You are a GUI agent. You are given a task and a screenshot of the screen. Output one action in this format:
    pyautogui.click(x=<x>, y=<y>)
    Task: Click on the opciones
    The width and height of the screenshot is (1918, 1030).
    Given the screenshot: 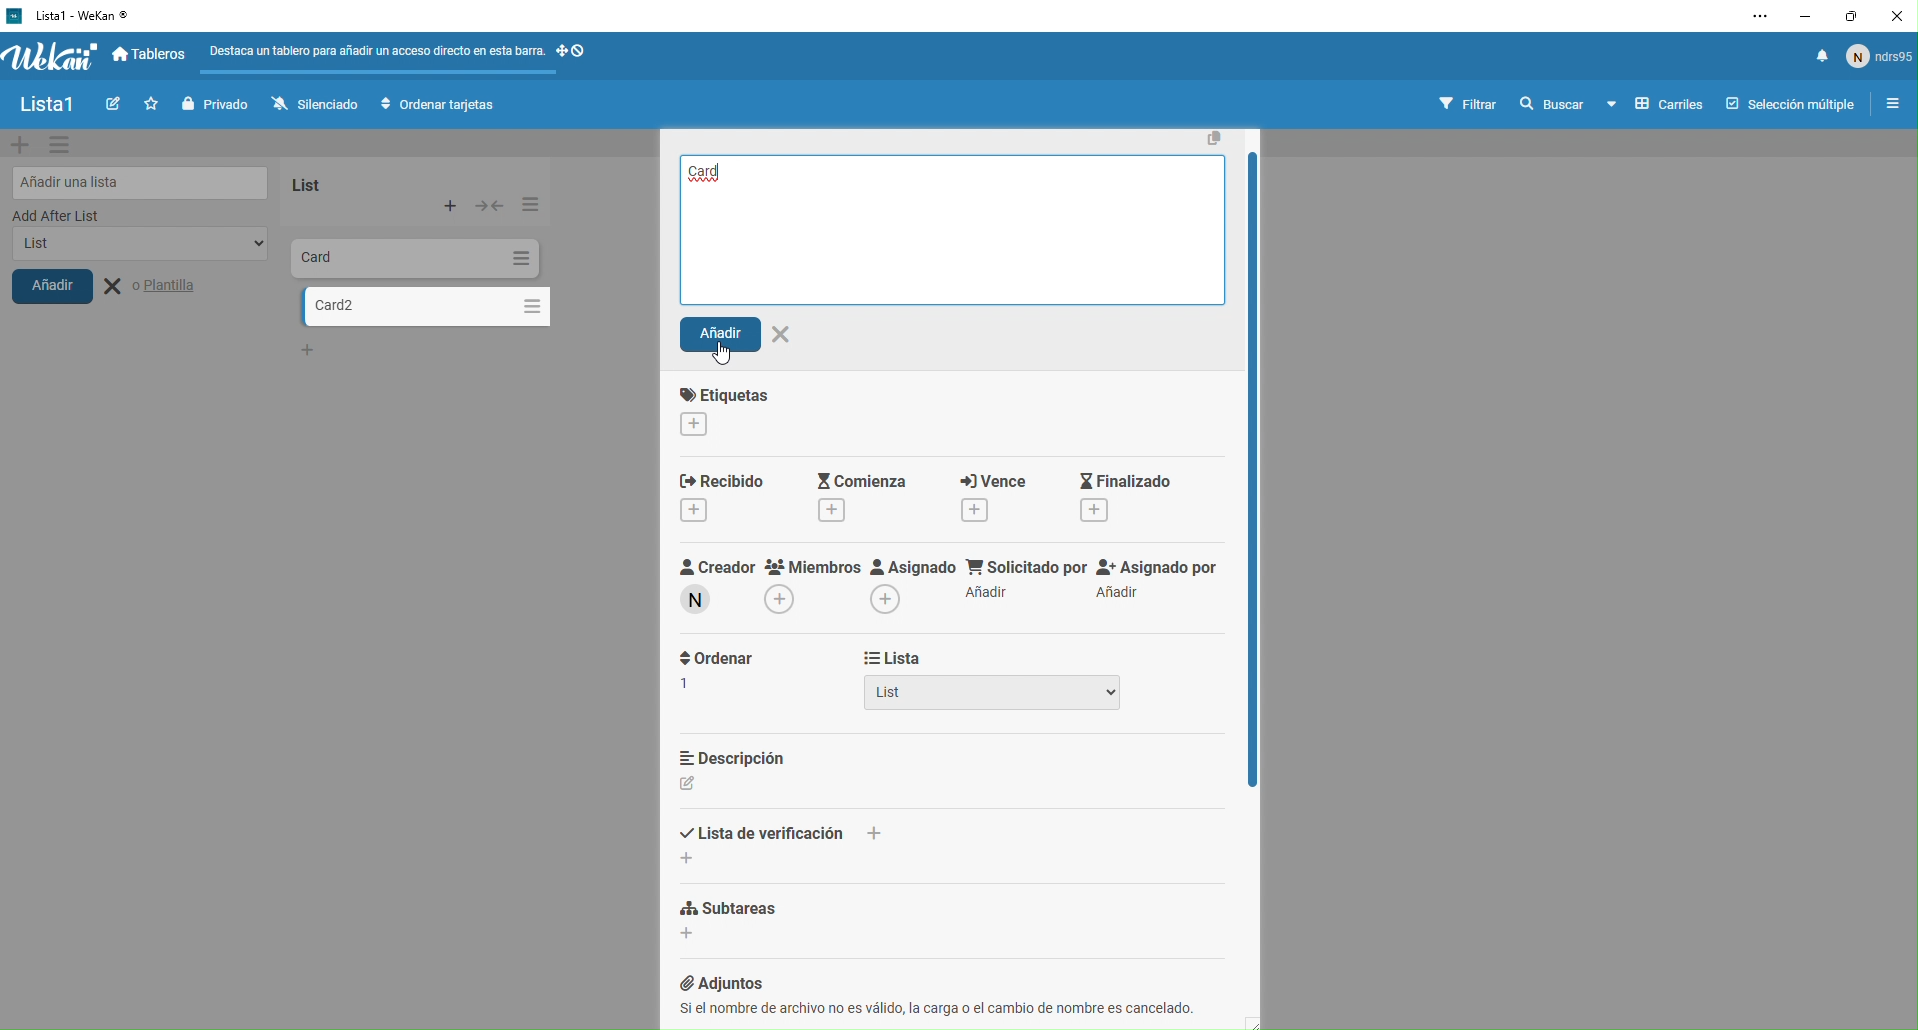 What is the action you would take?
    pyautogui.click(x=1888, y=106)
    